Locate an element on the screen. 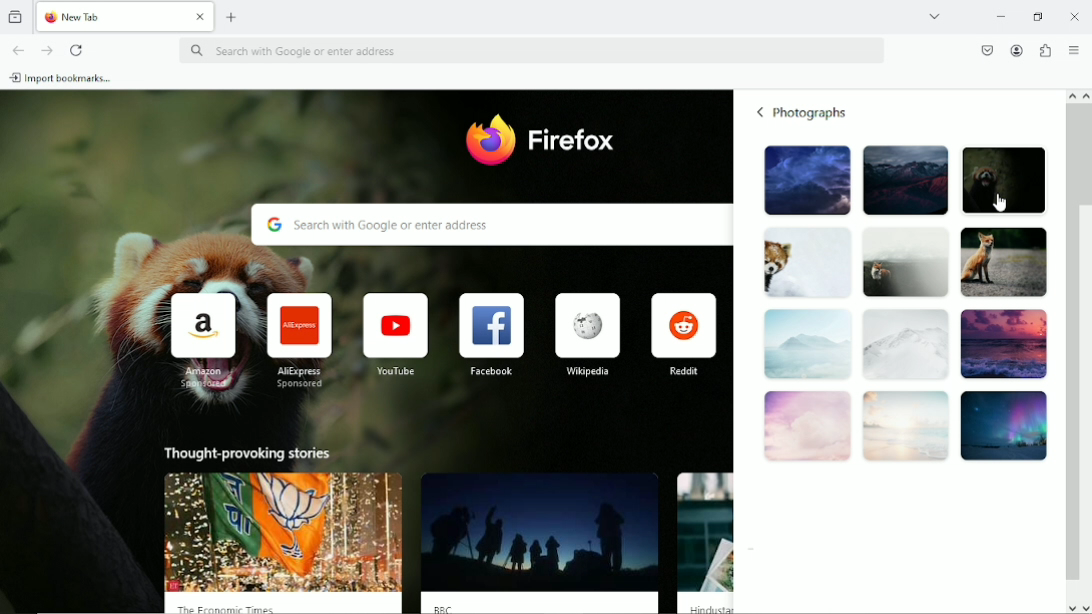 Image resolution: width=1092 pixels, height=614 pixels. Photograph is located at coordinates (1003, 262).